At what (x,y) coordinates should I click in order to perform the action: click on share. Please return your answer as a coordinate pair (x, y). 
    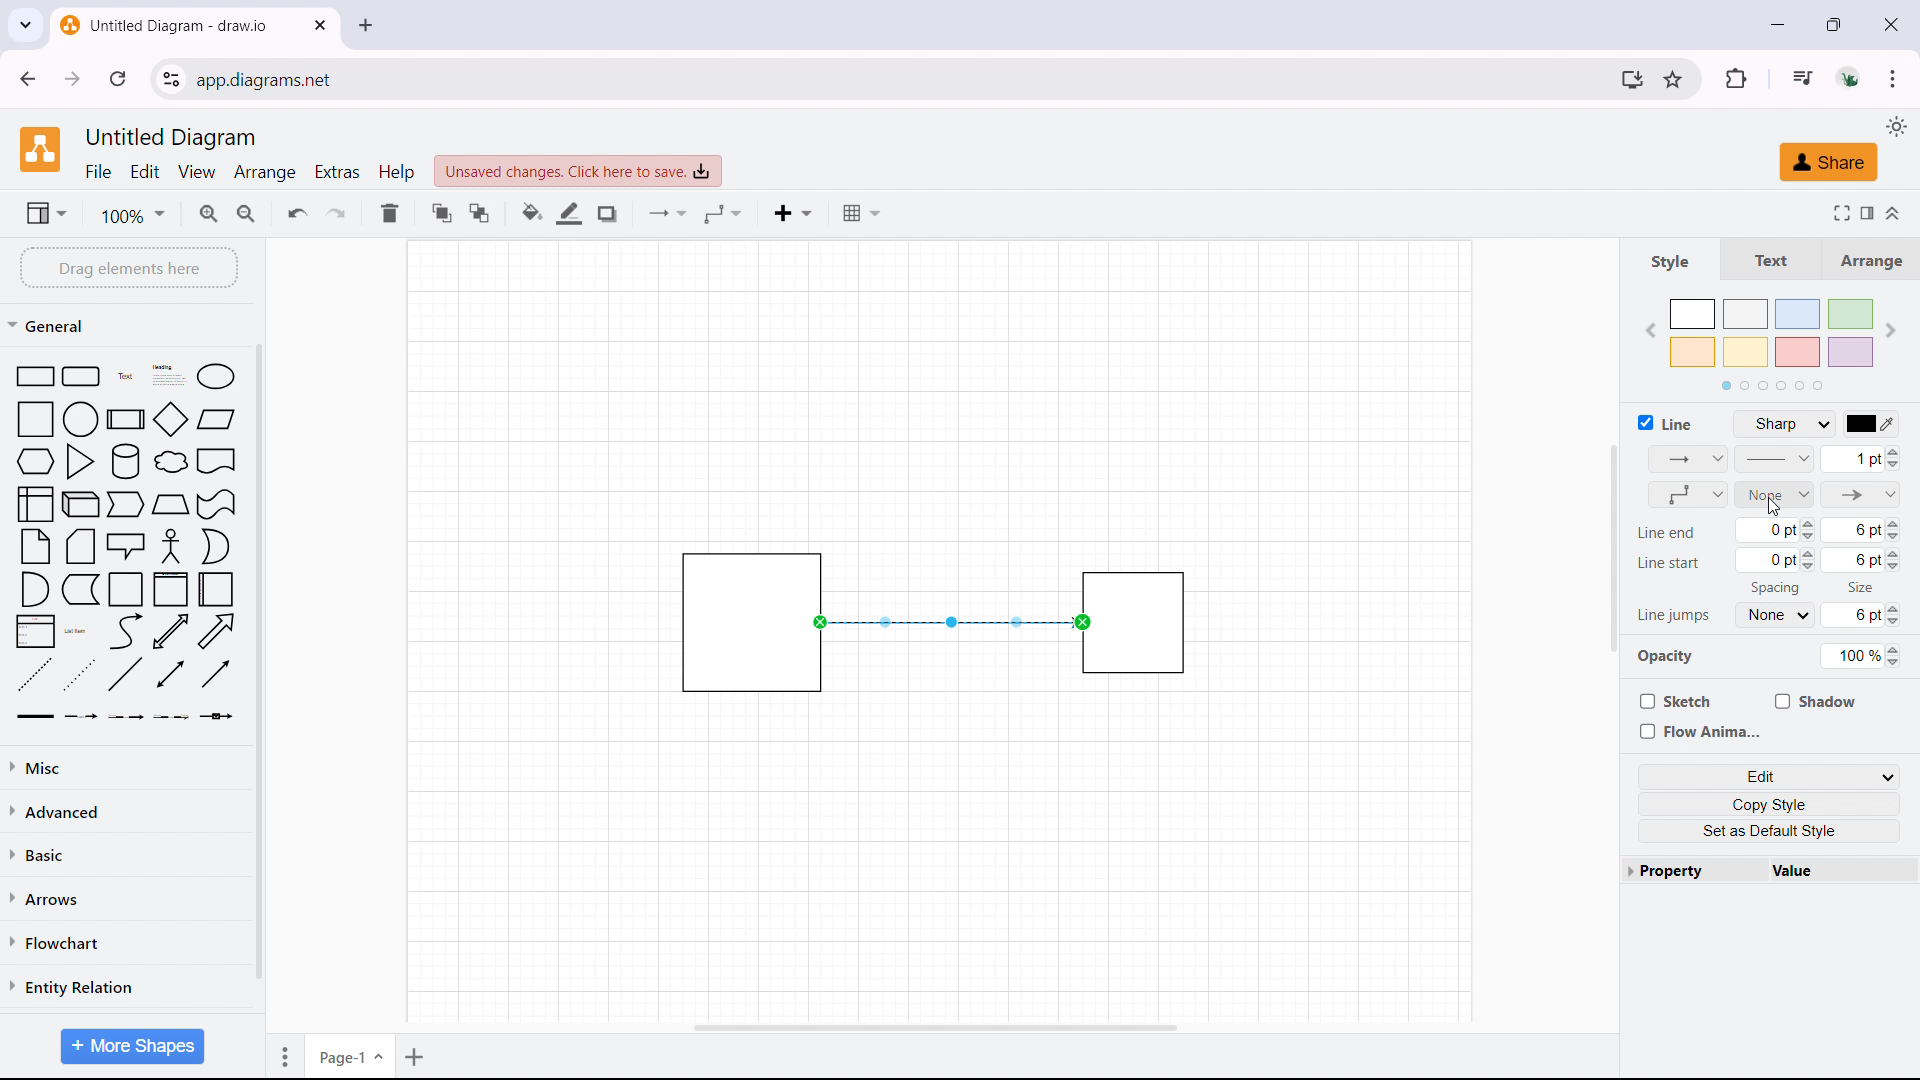
    Looking at the image, I should click on (1827, 163).